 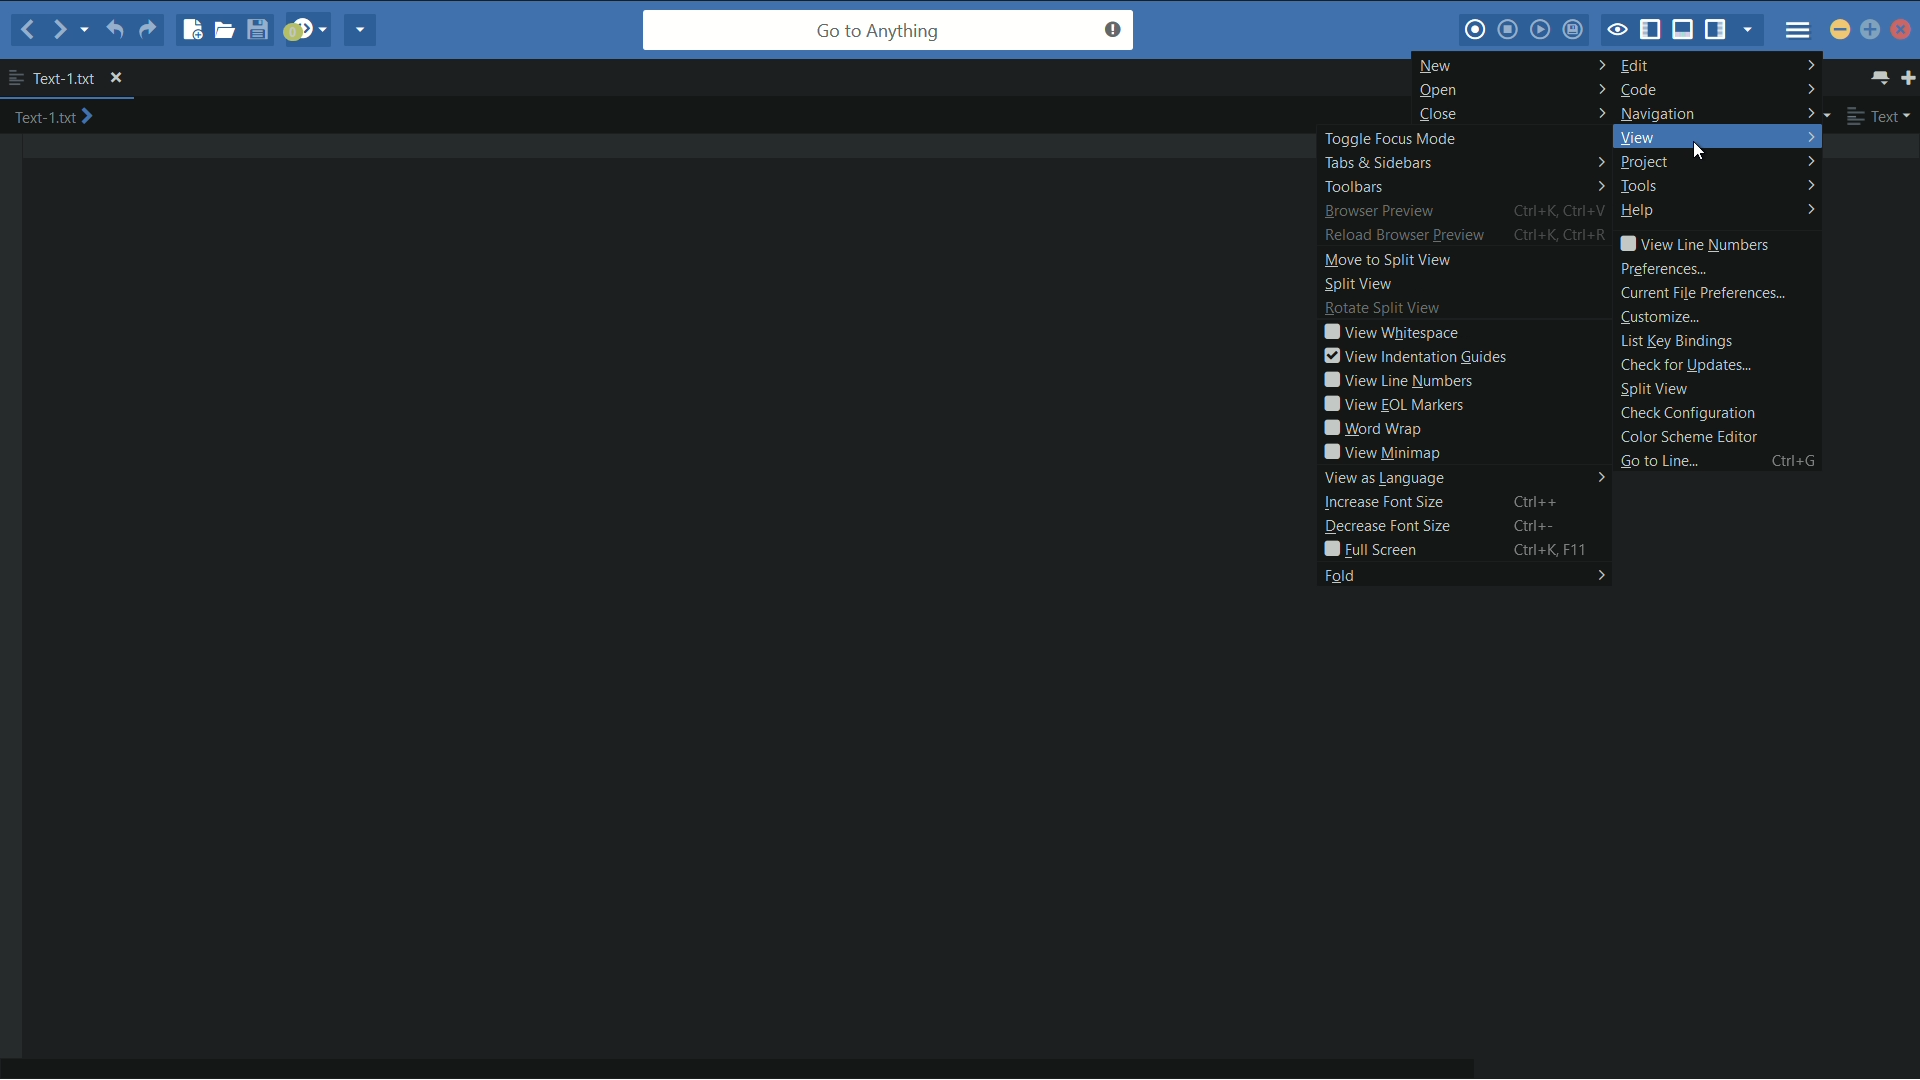 I want to click on save file, so click(x=255, y=32).